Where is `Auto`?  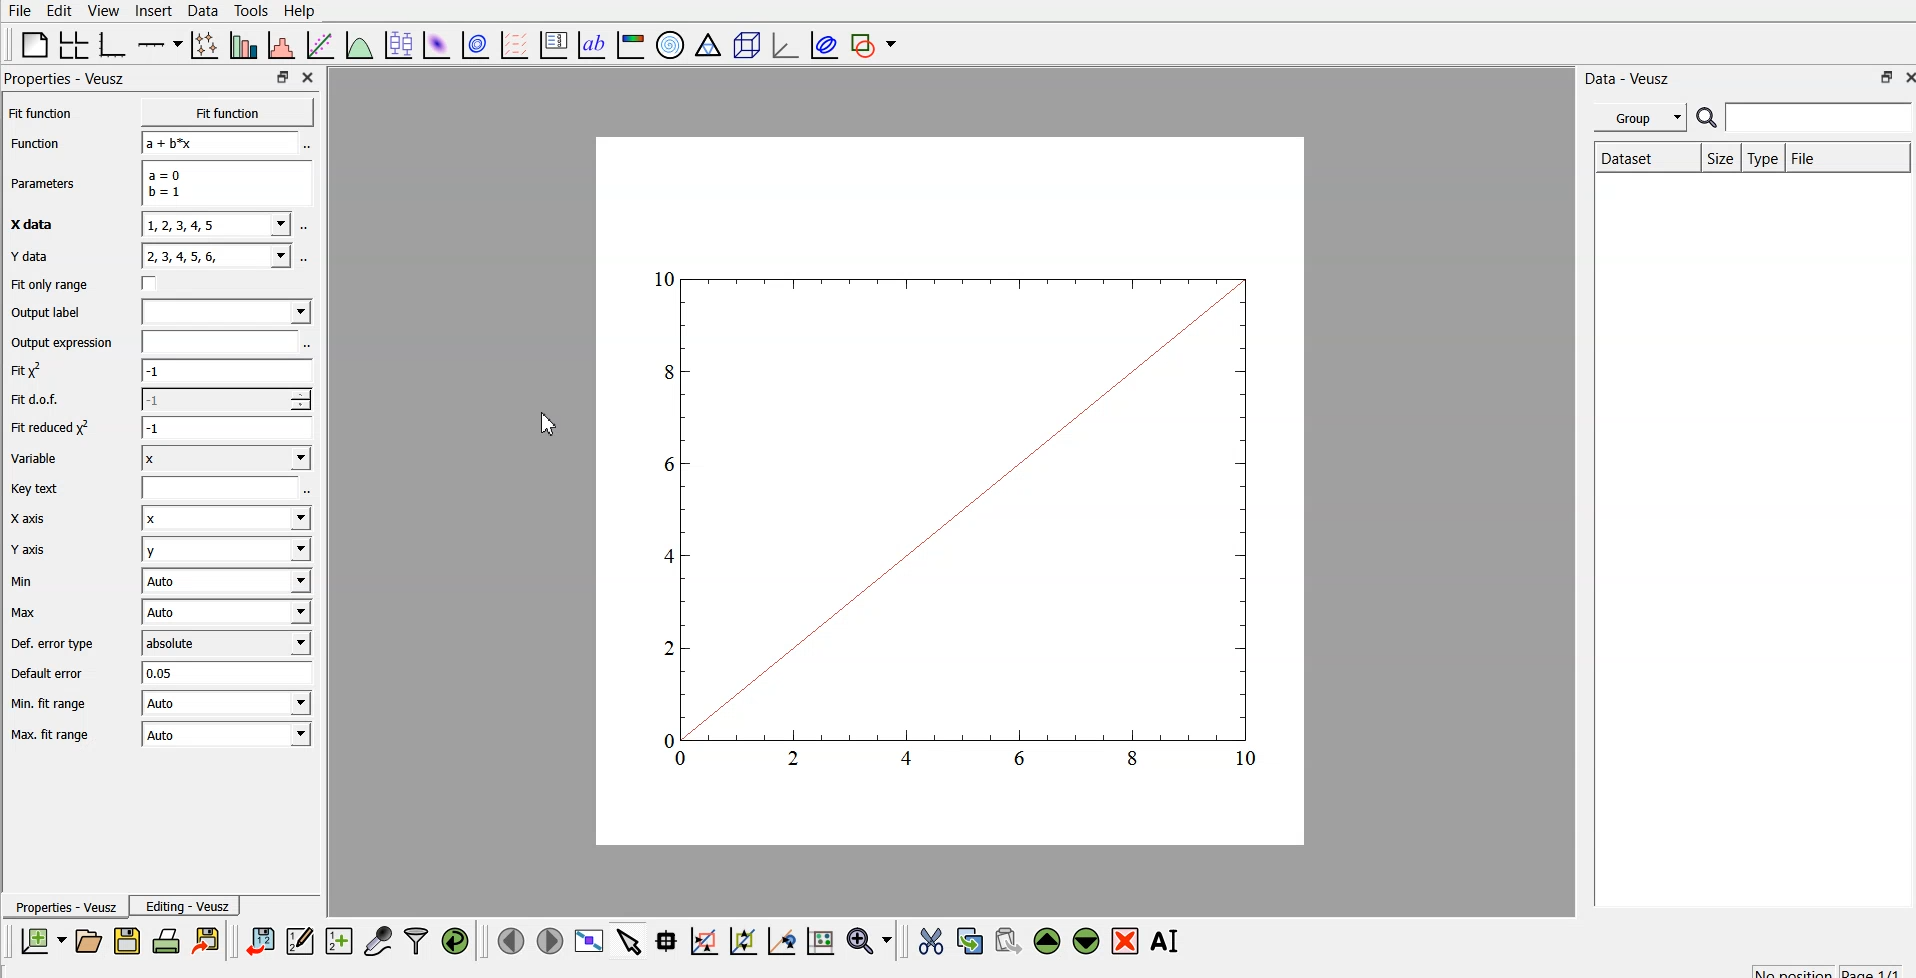
Auto is located at coordinates (227, 735).